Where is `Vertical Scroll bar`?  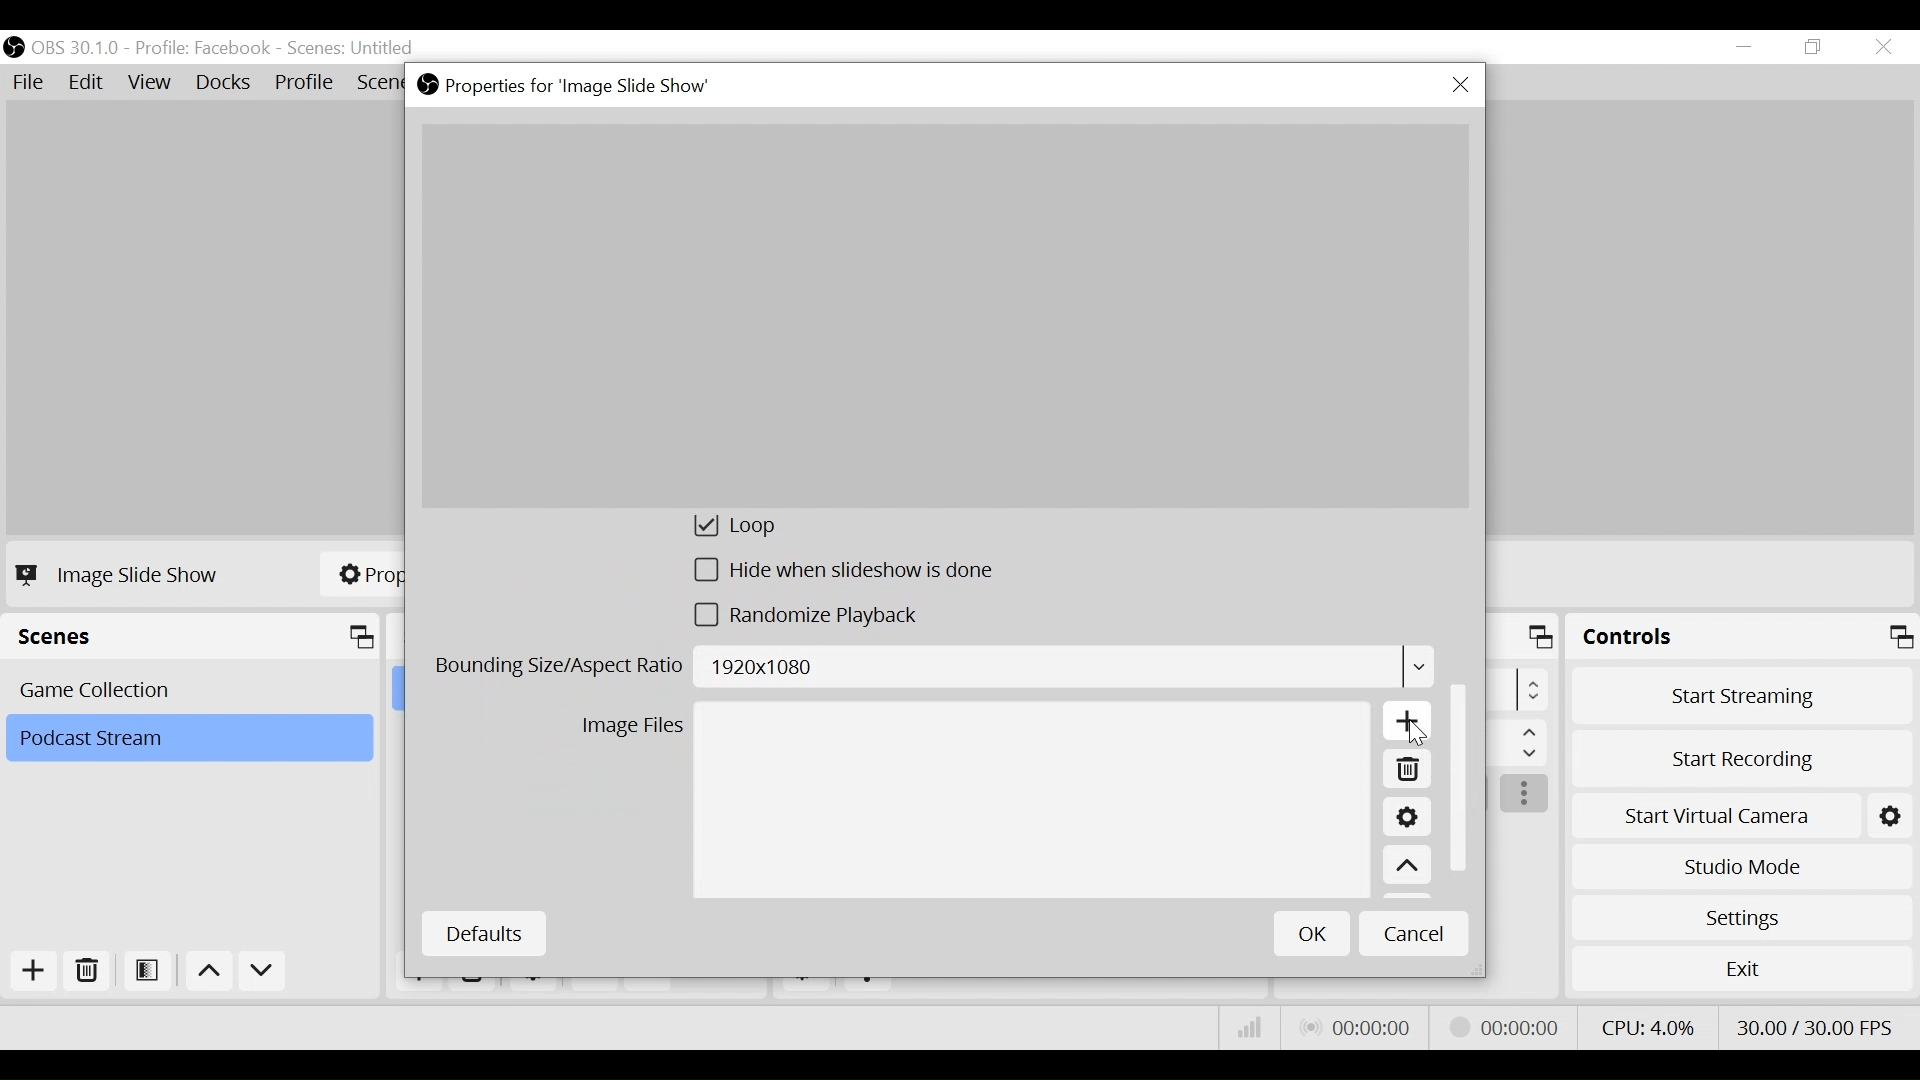 Vertical Scroll bar is located at coordinates (1463, 774).